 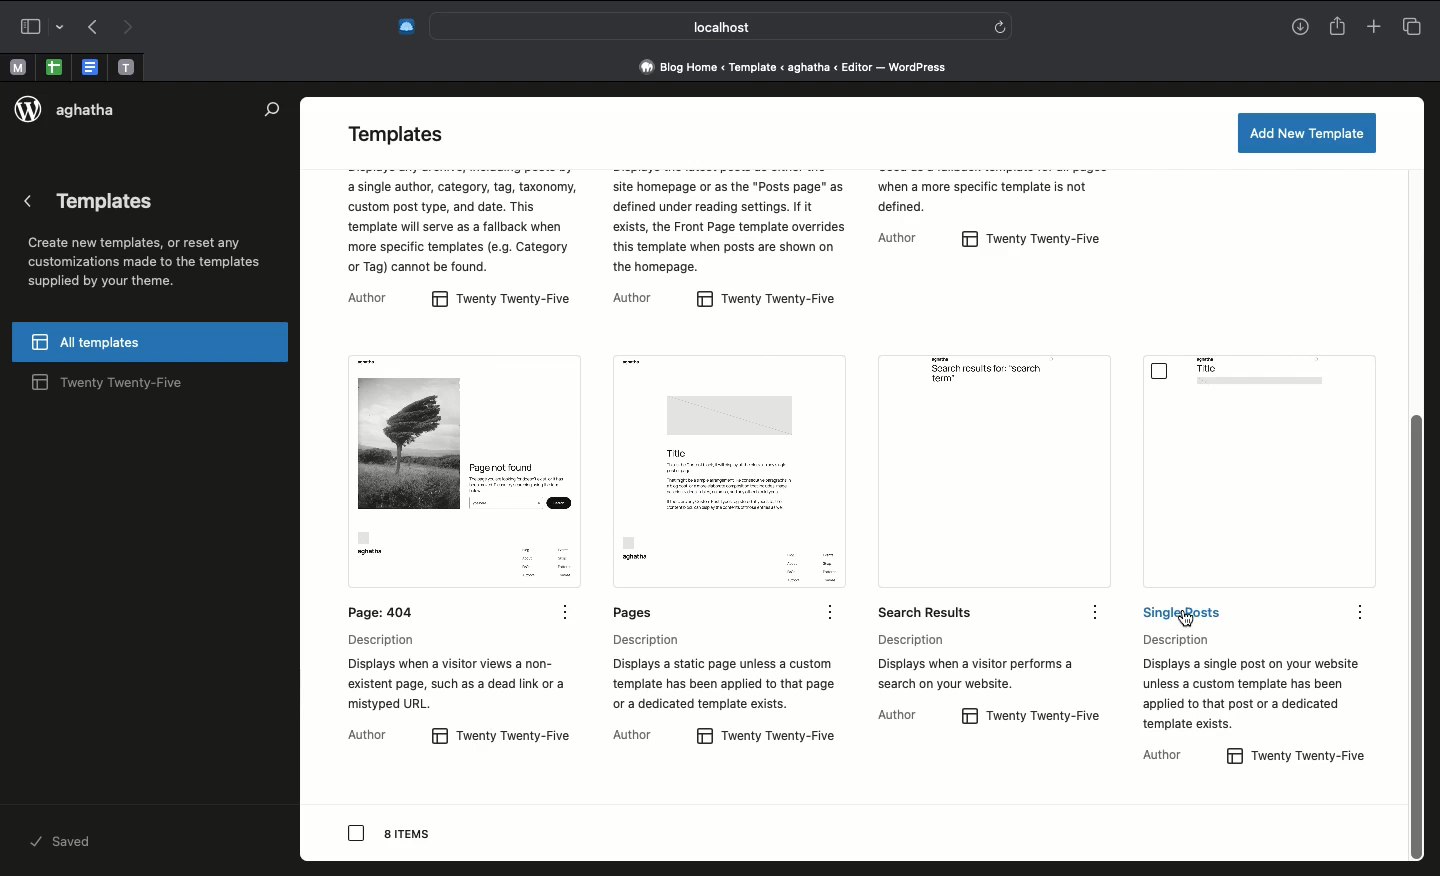 I want to click on cursor, so click(x=1189, y=619).